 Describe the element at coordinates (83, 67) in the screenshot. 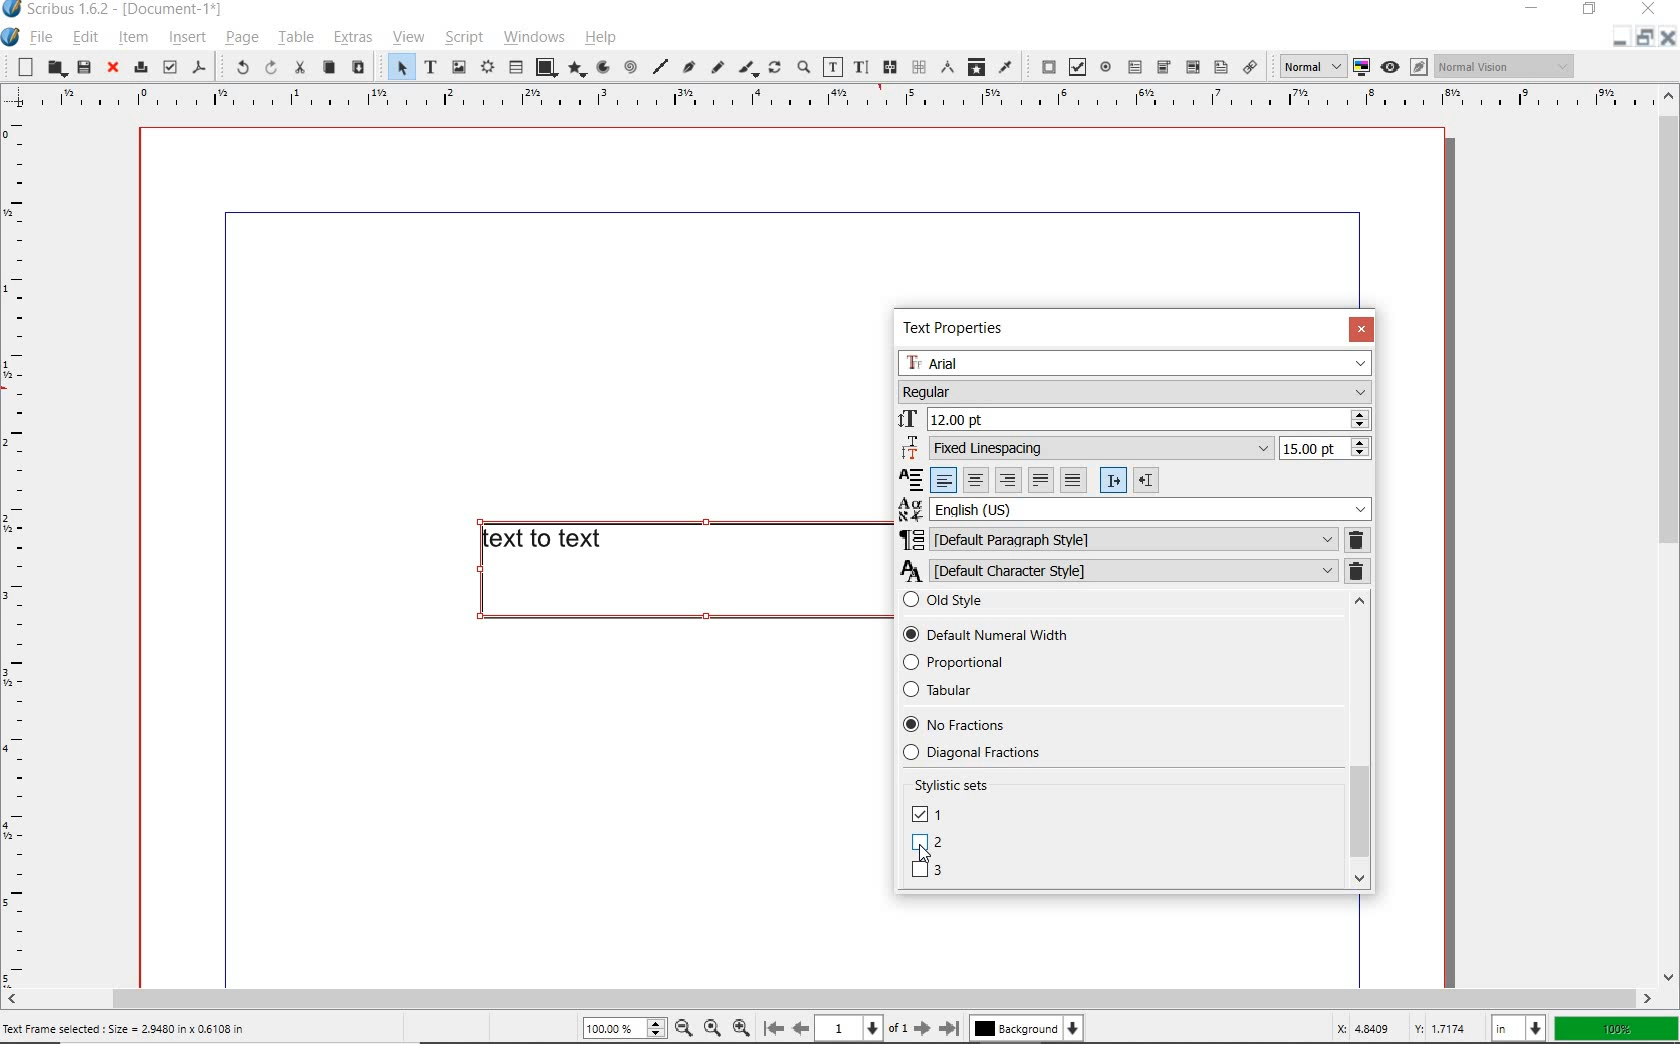

I see `save` at that location.